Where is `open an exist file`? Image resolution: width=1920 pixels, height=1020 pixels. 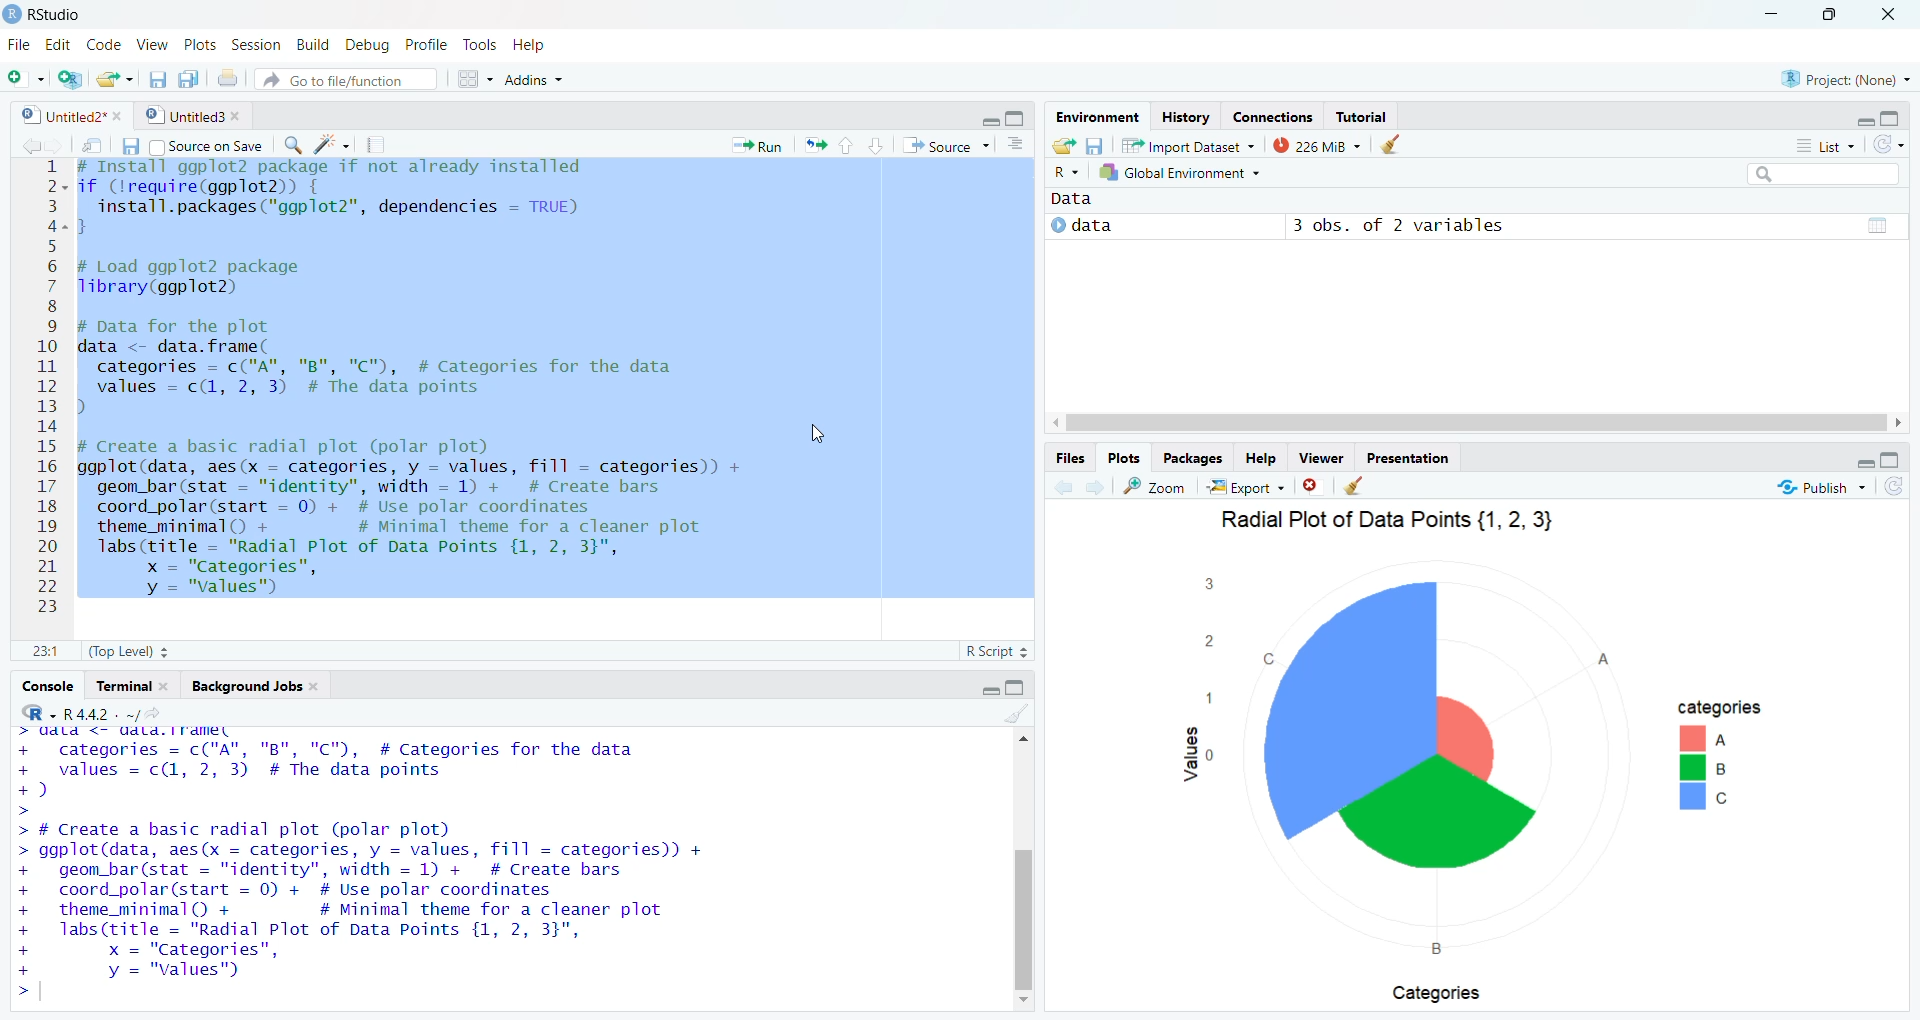
open an exist file is located at coordinates (116, 79).